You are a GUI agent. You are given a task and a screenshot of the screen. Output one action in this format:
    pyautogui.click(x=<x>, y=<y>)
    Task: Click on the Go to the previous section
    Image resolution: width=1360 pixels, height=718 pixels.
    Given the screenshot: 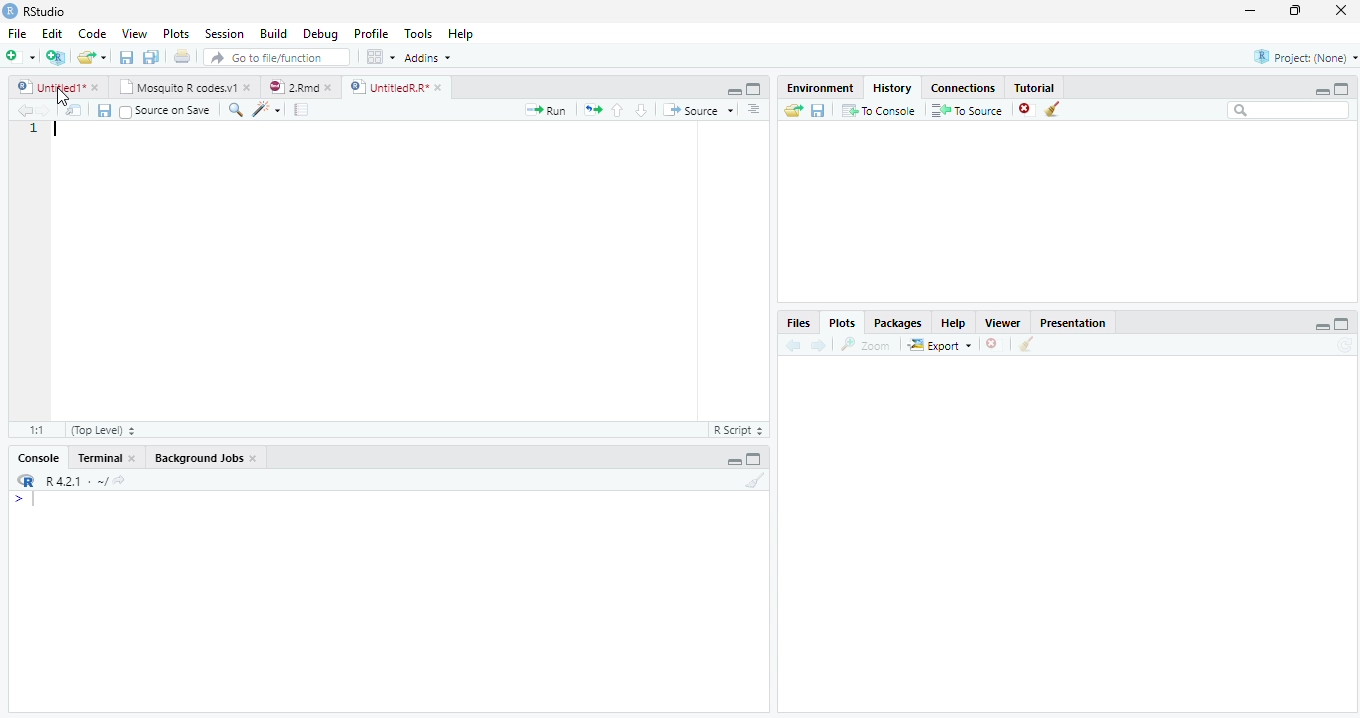 What is the action you would take?
    pyautogui.click(x=617, y=109)
    